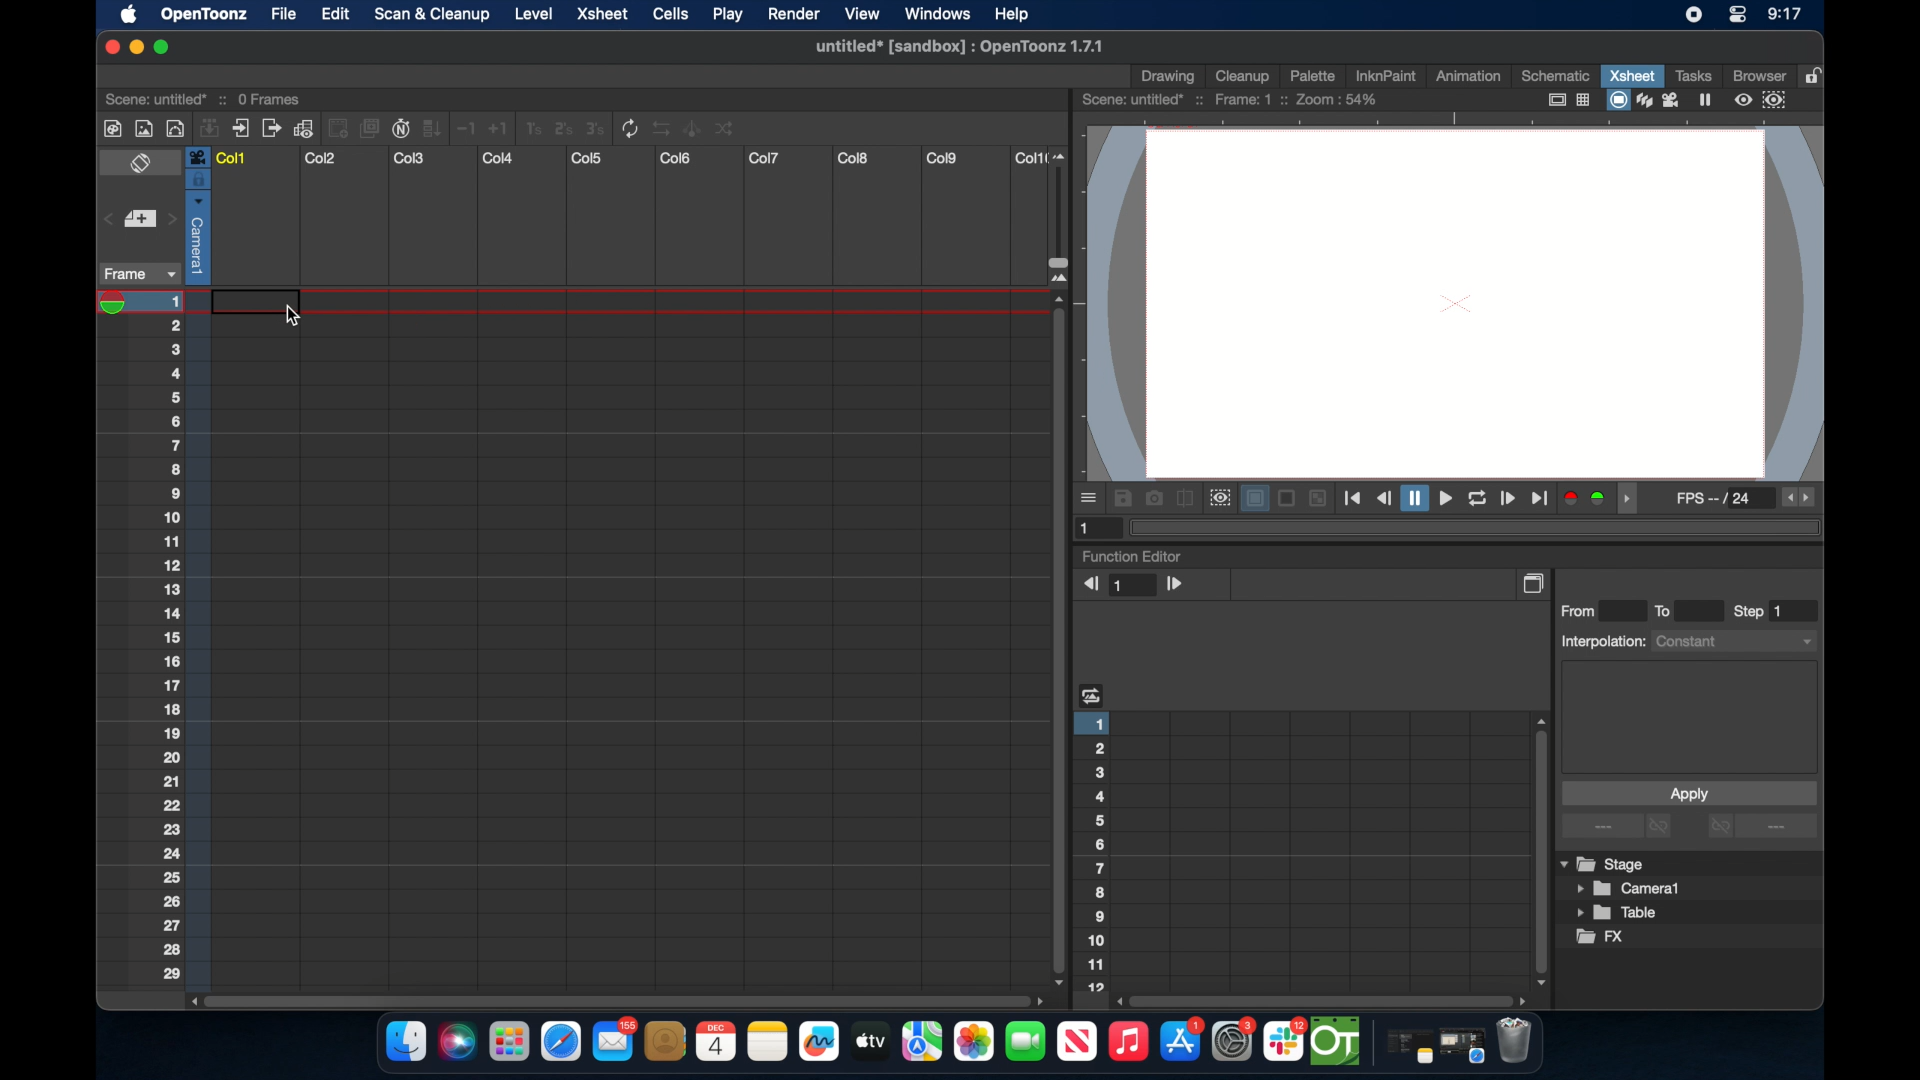  I want to click on drawing, so click(1170, 77).